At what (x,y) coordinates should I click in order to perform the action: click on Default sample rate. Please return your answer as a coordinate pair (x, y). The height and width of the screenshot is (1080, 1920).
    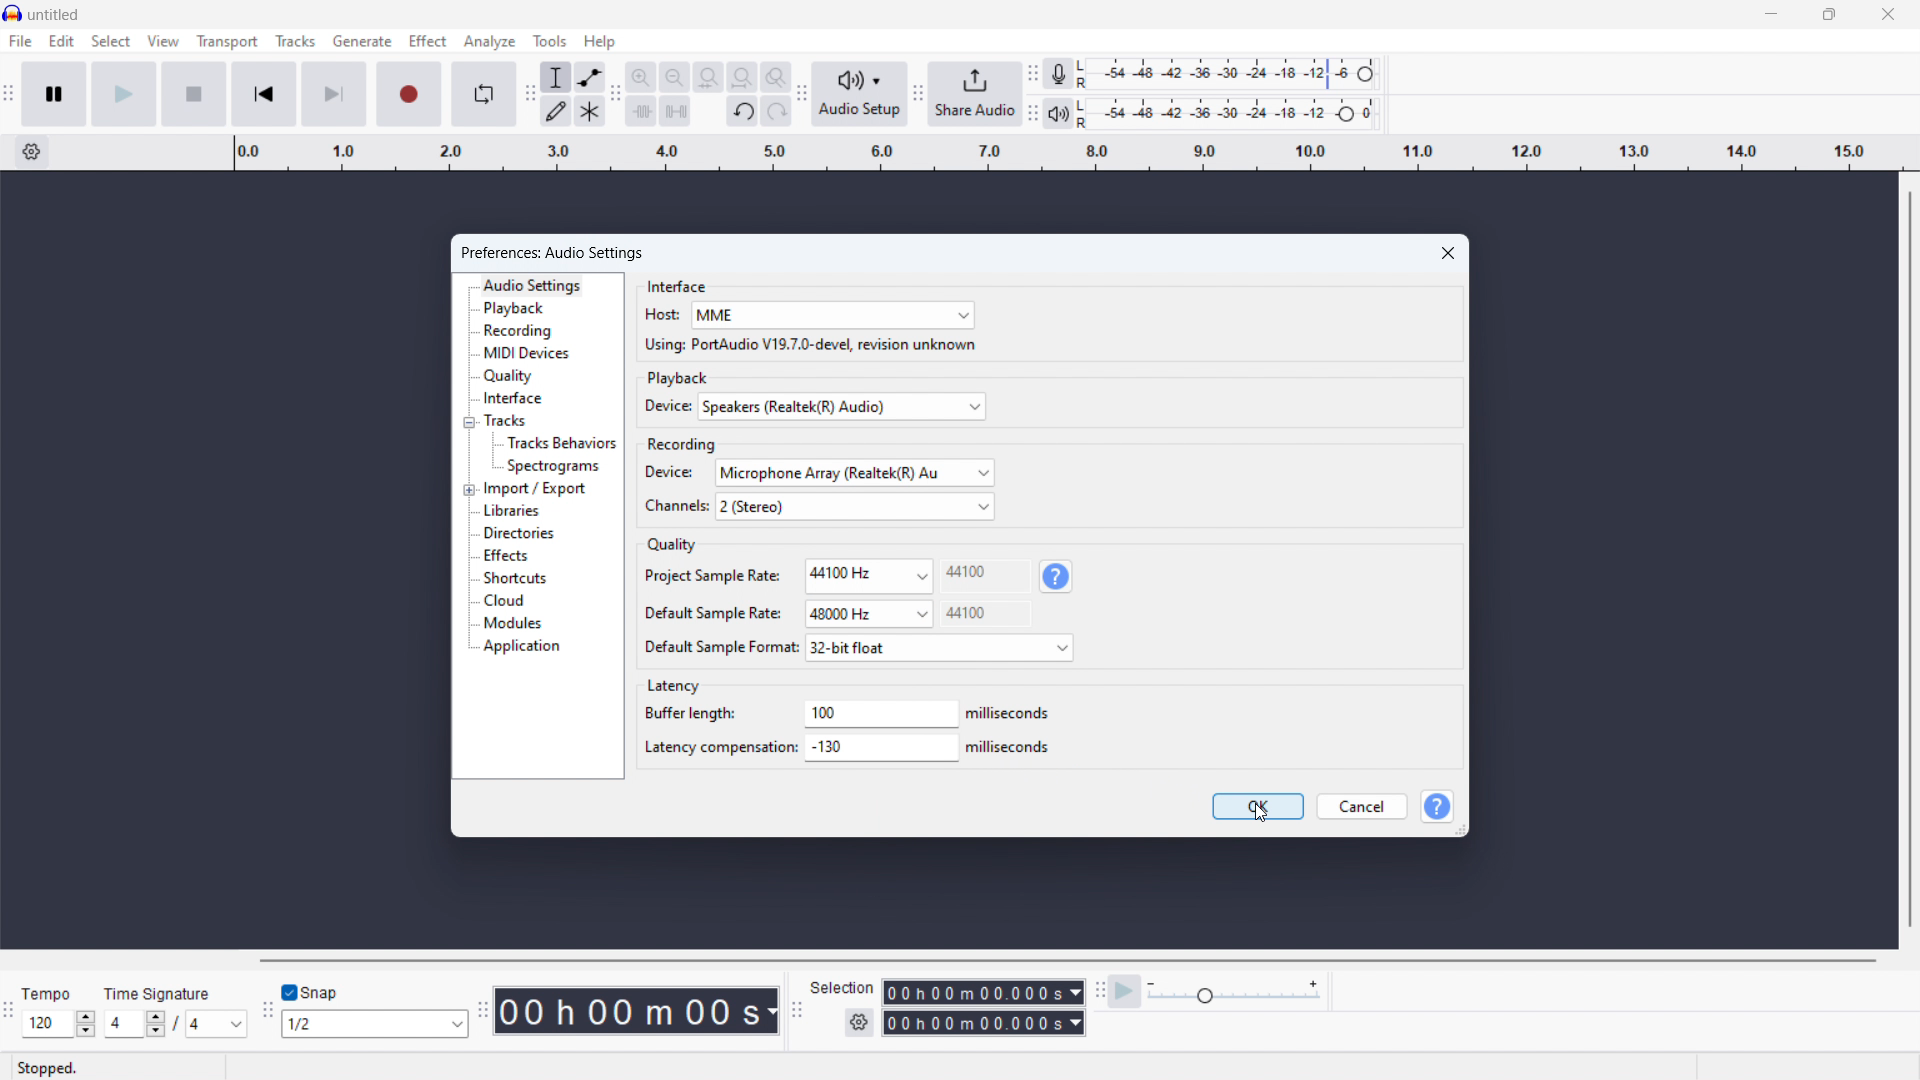
    Looking at the image, I should click on (711, 613).